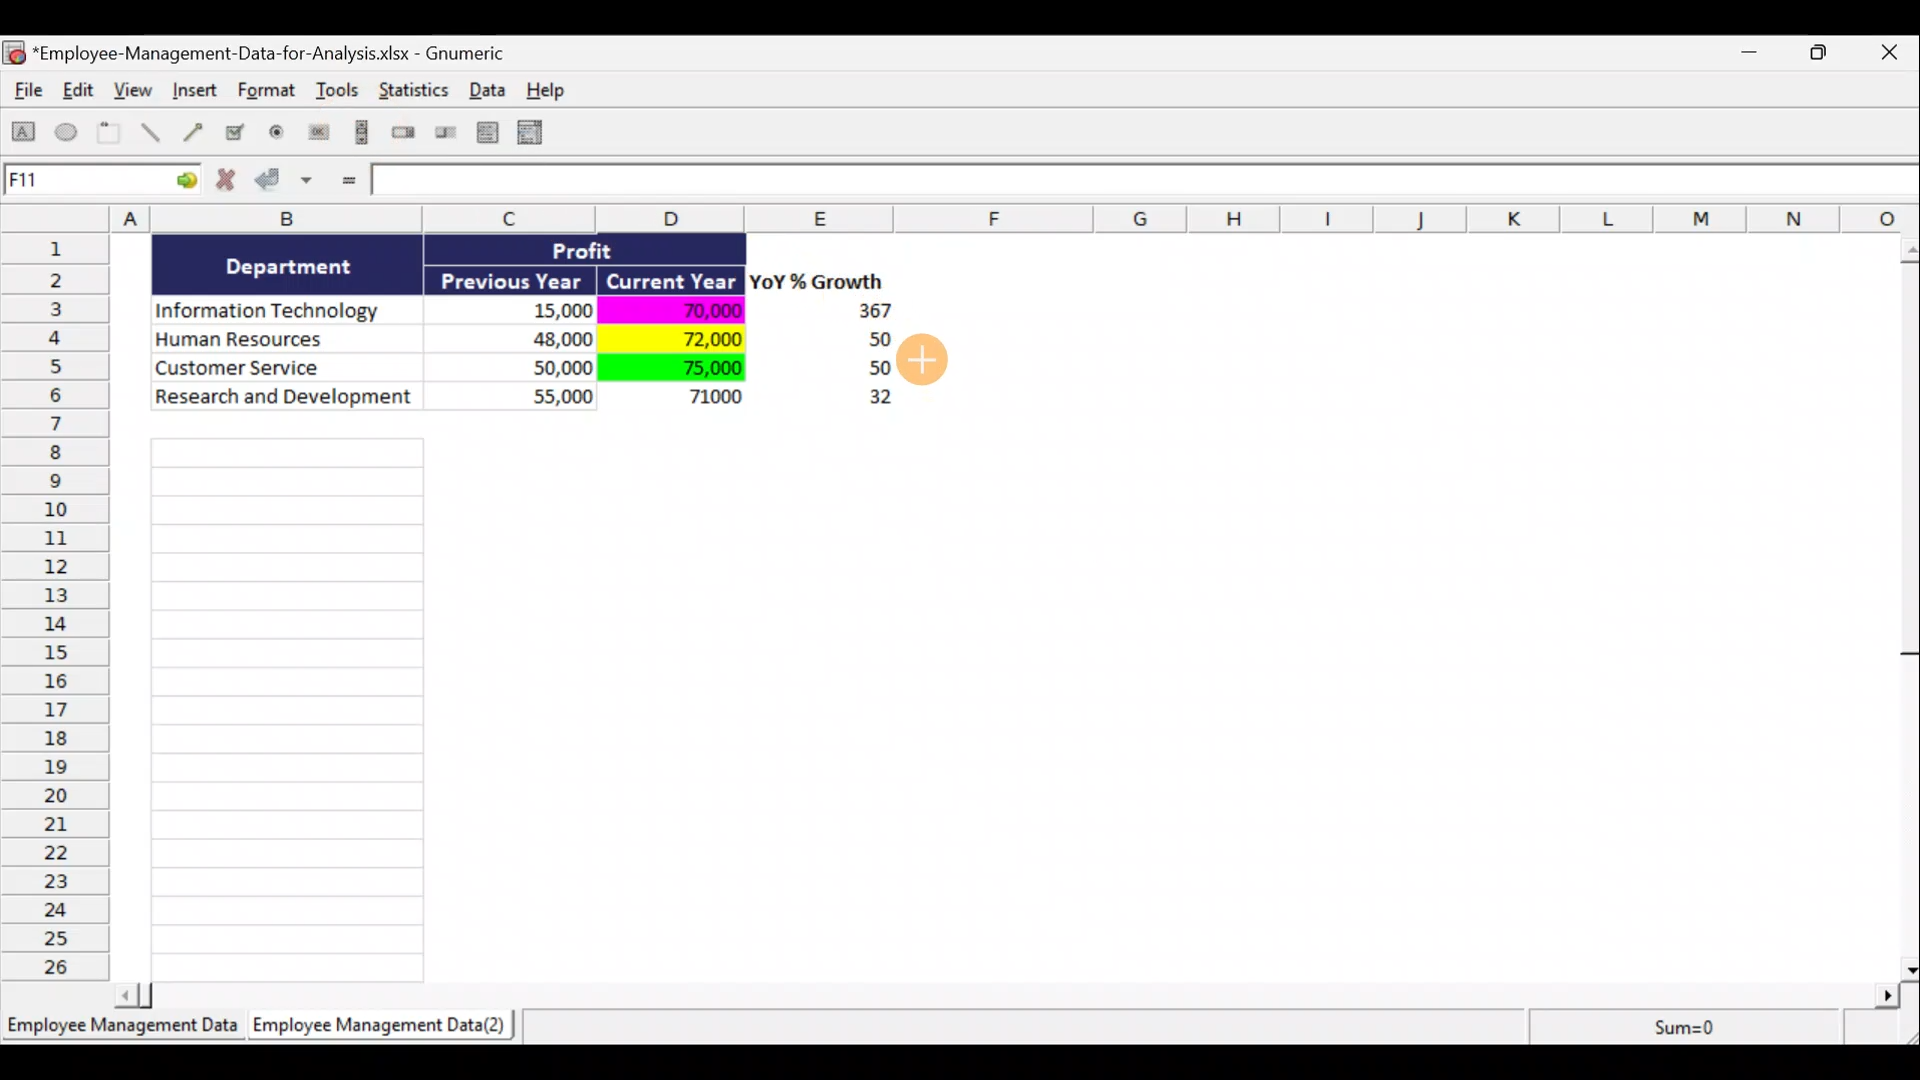  Describe the element at coordinates (523, 332) in the screenshot. I see `Data` at that location.